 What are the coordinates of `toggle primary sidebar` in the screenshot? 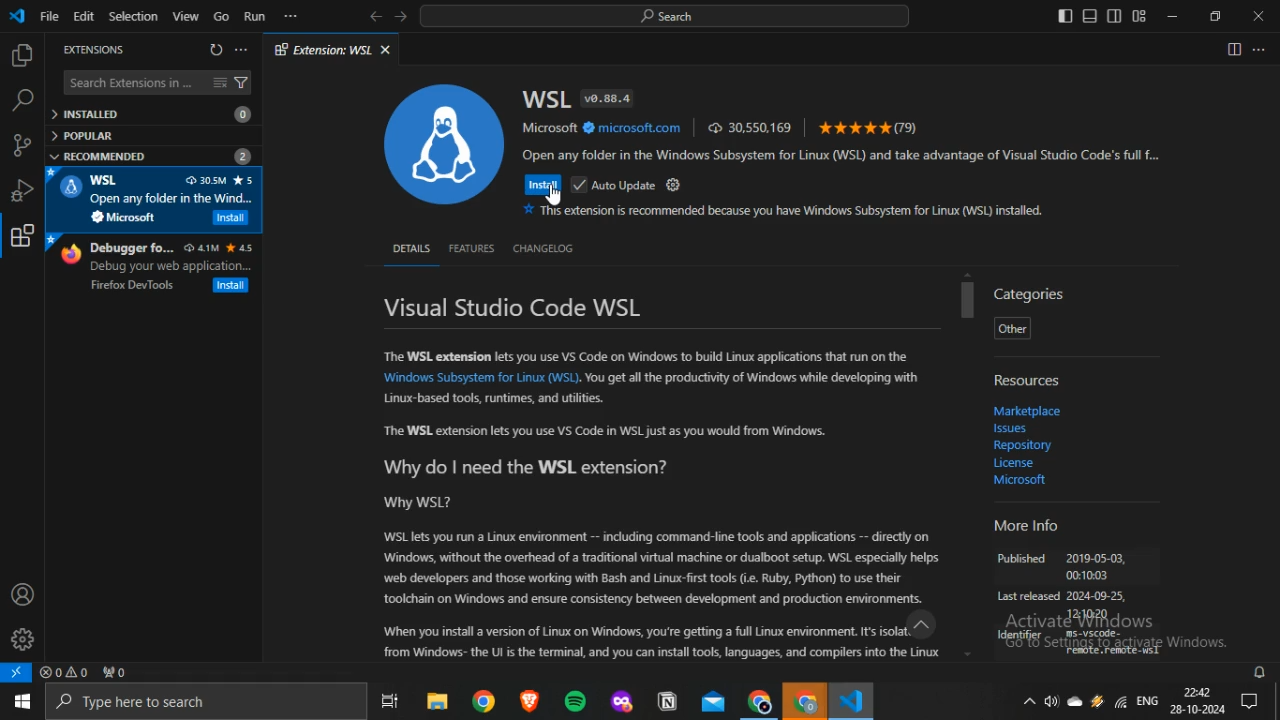 It's located at (1065, 15).